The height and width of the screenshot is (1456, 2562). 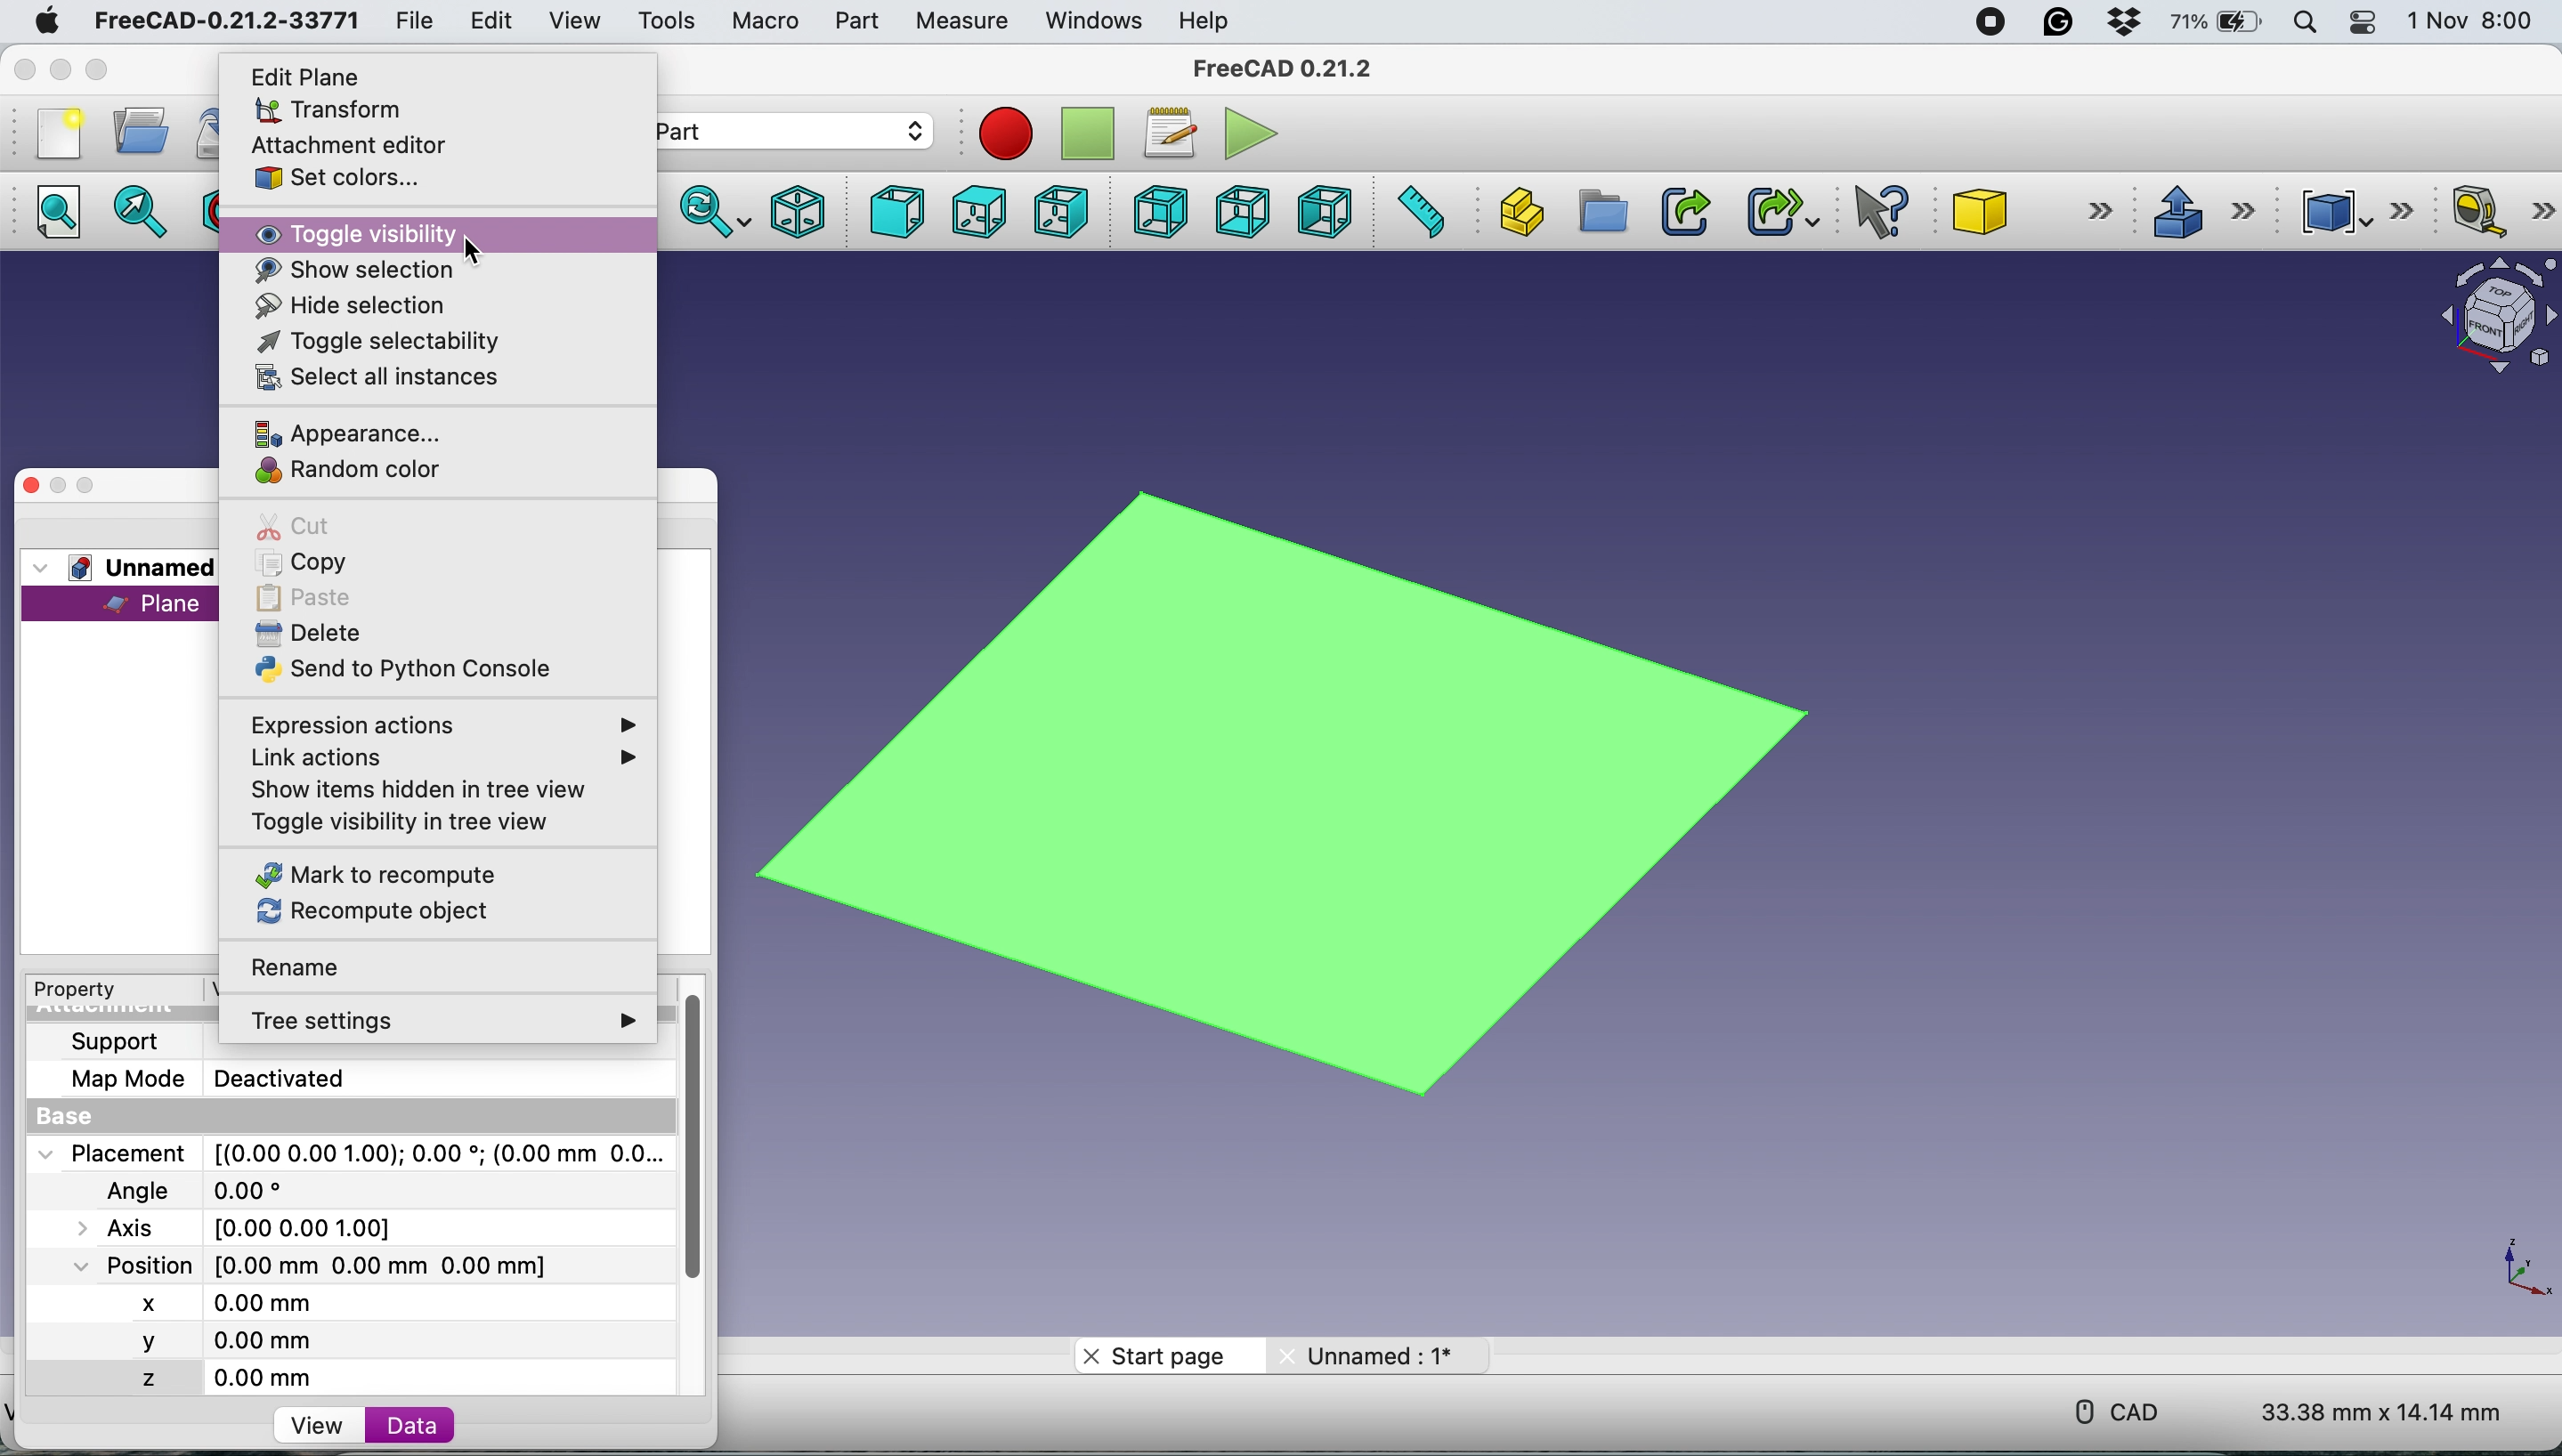 I want to click on attachment editor, so click(x=345, y=146).